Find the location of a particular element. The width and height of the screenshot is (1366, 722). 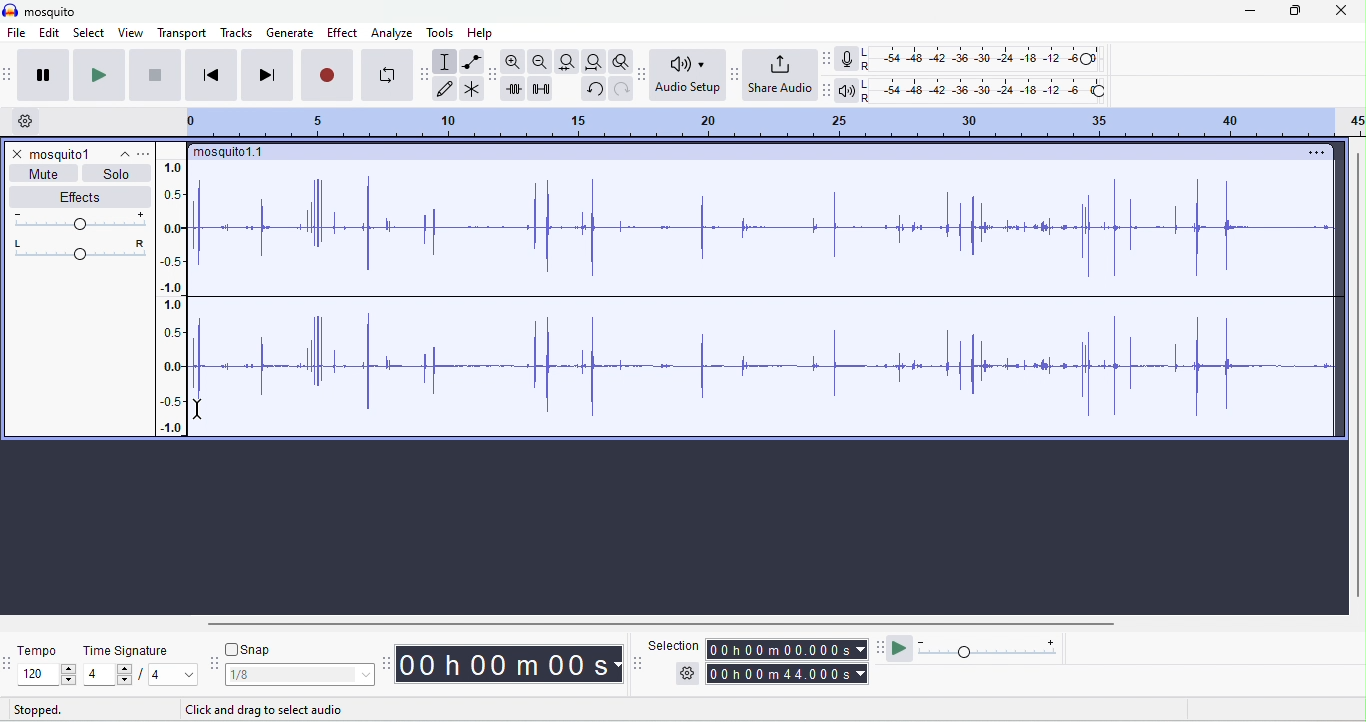

recording level is located at coordinates (980, 58).